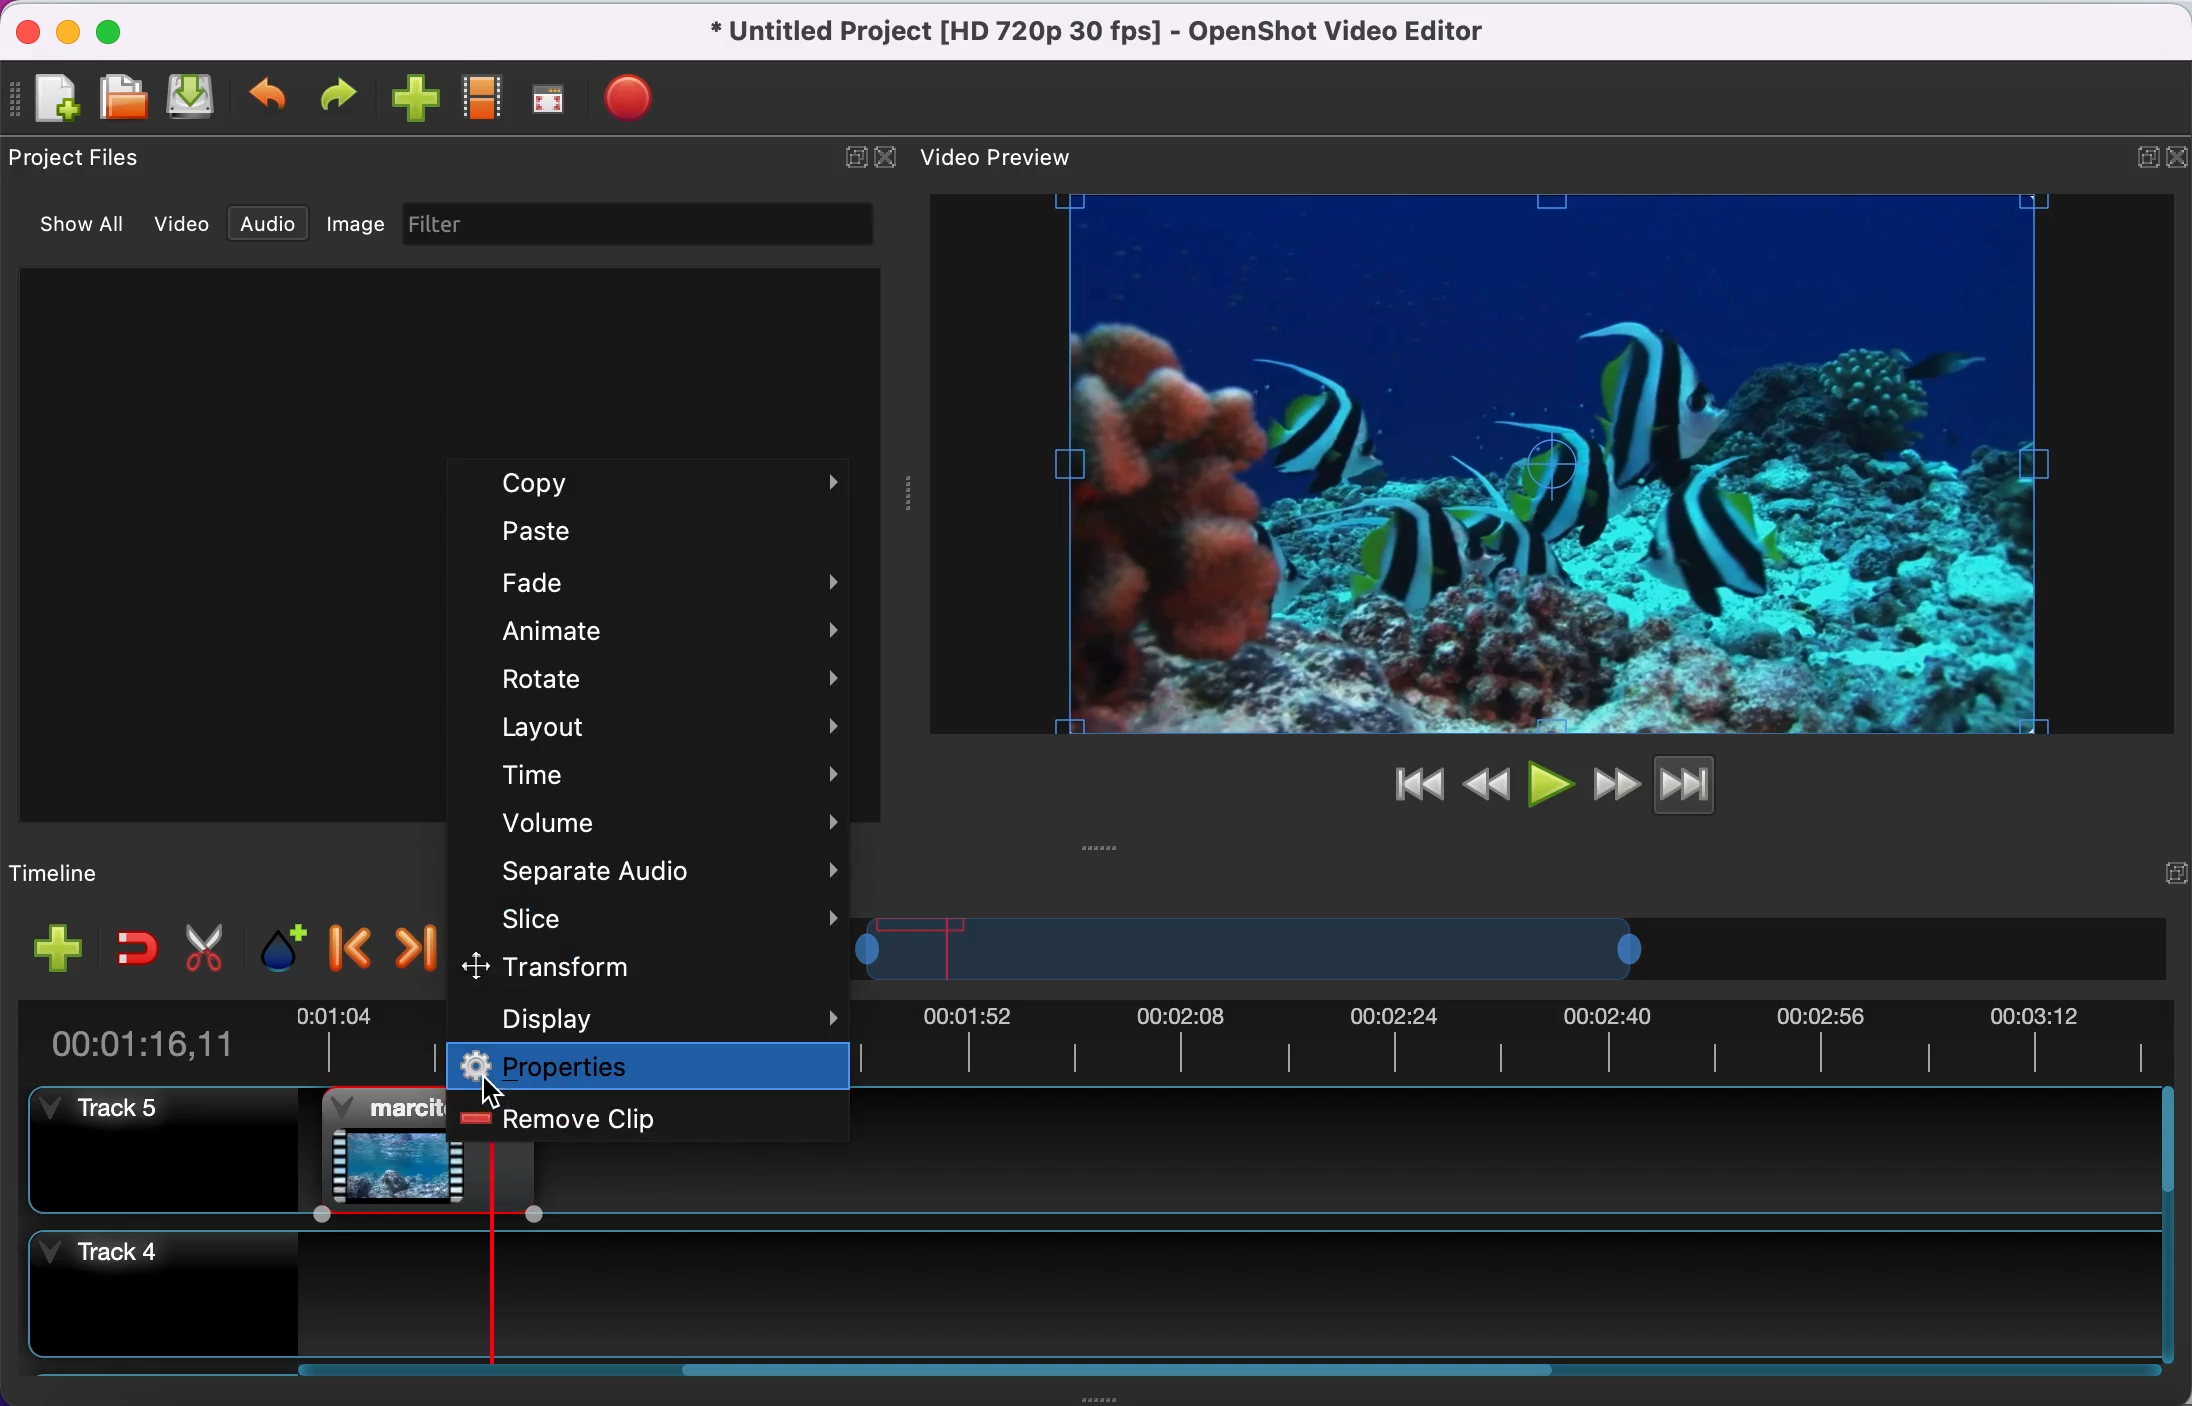  I want to click on jump to end, so click(1712, 782).